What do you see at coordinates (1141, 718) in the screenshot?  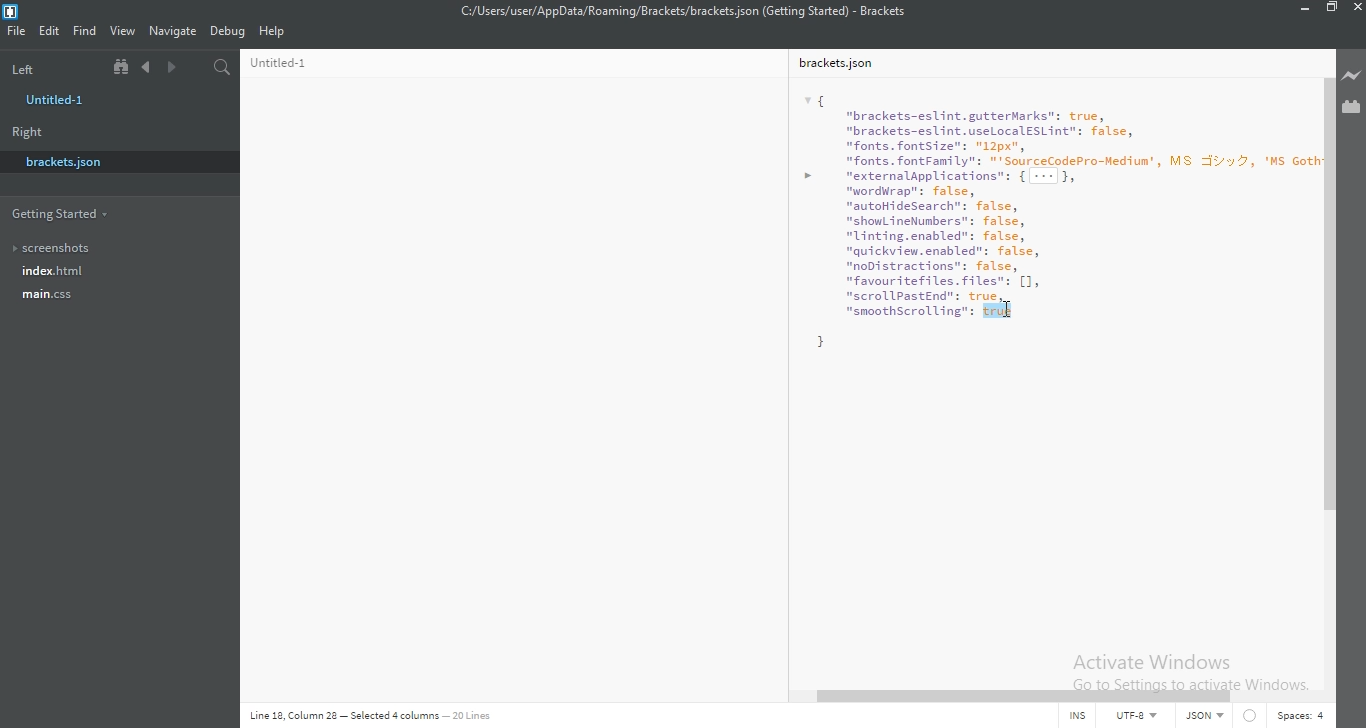 I see ` UTF-8` at bounding box center [1141, 718].